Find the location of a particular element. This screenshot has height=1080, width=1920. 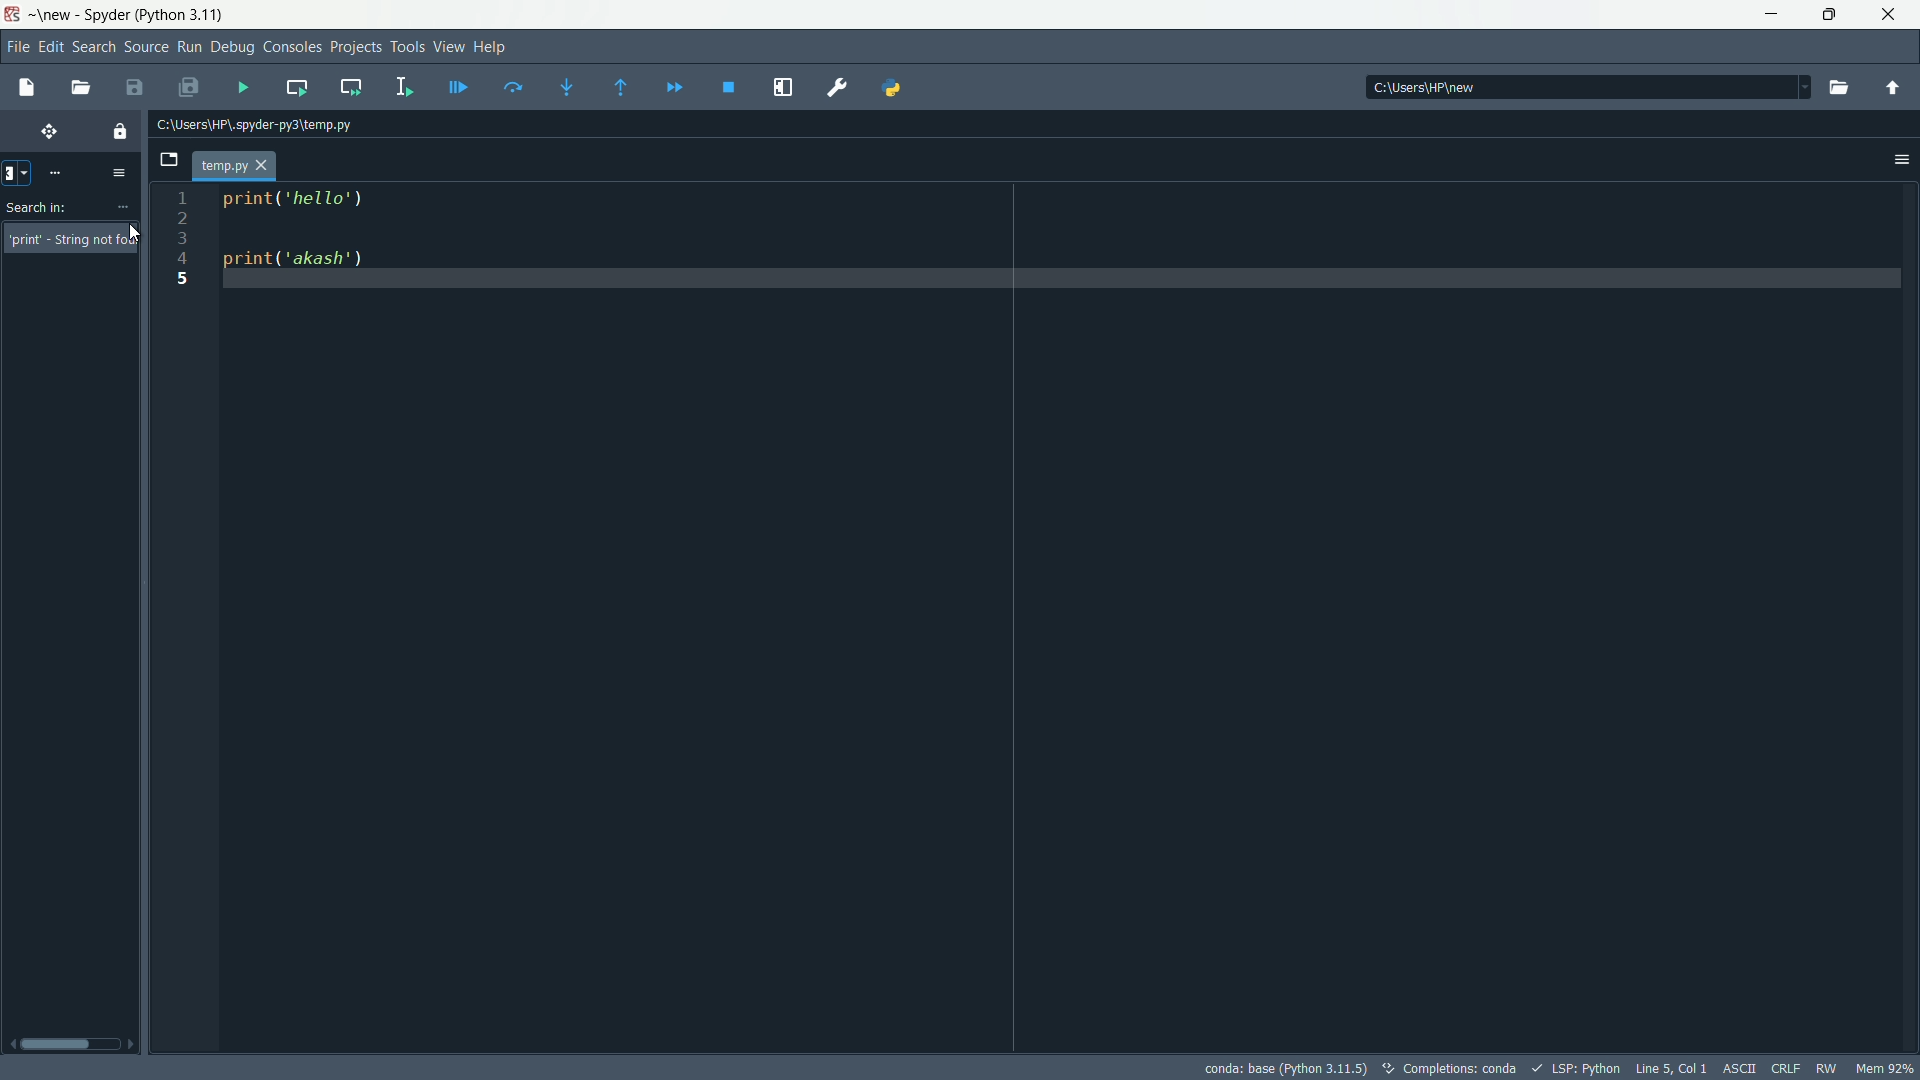

Source Button is located at coordinates (146, 48).